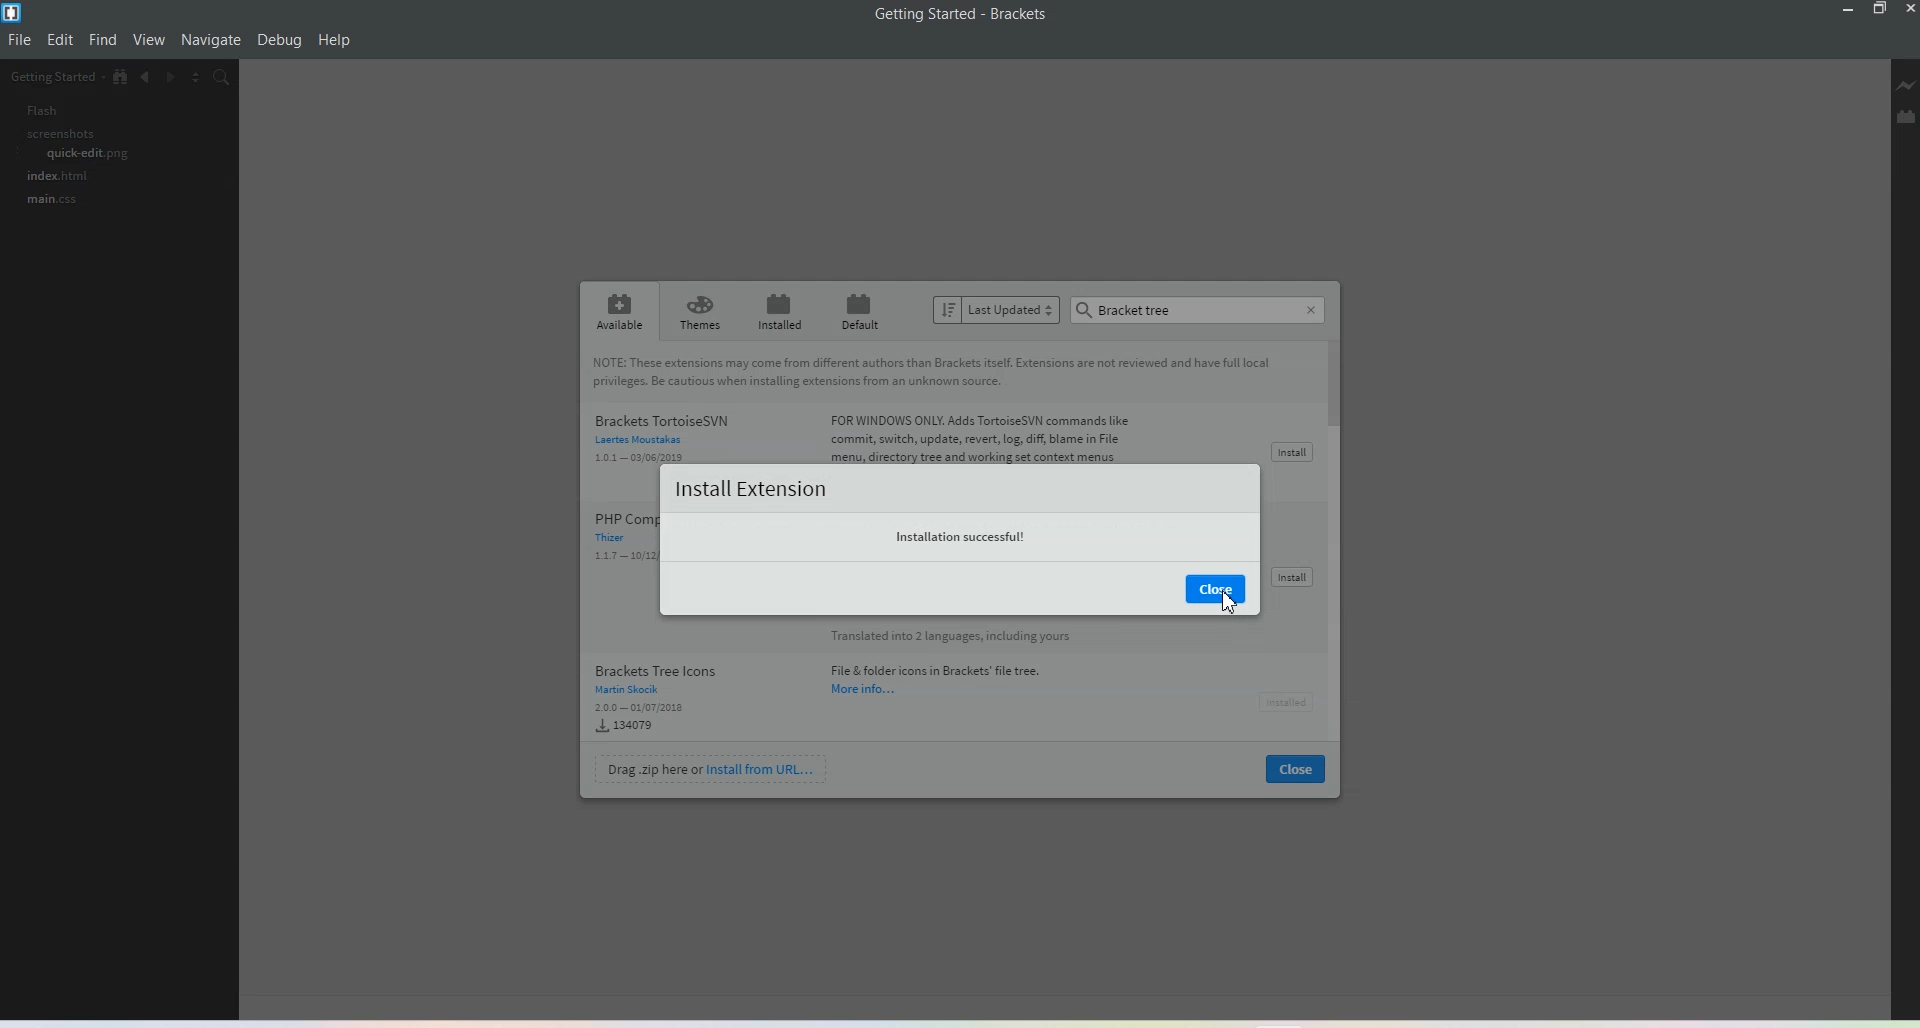  What do you see at coordinates (232, 80) in the screenshot?
I see `Find In Files` at bounding box center [232, 80].